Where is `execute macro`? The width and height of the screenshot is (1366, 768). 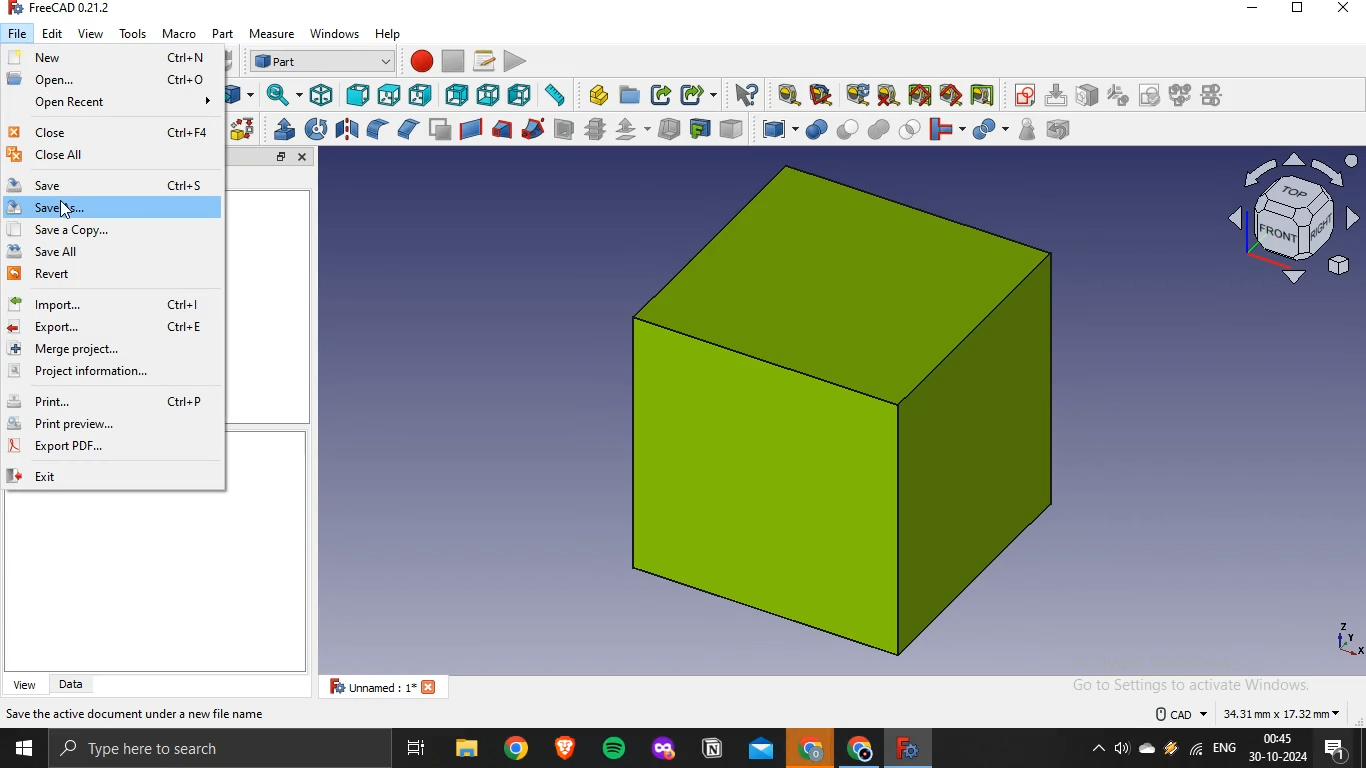 execute macro is located at coordinates (513, 61).